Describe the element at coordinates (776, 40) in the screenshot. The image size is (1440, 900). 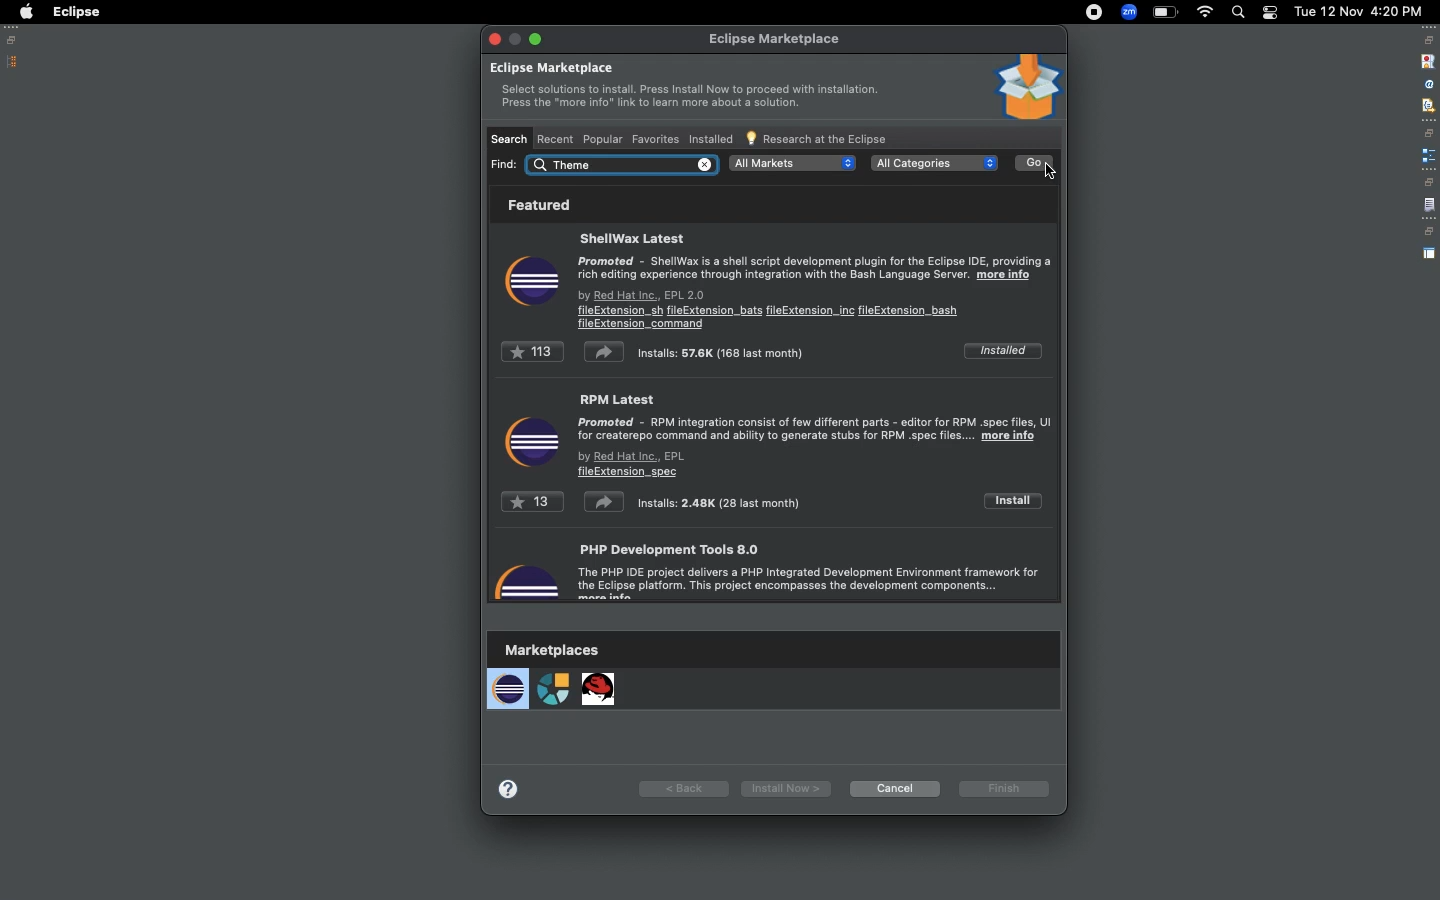
I see `eclipse marketplace` at that location.